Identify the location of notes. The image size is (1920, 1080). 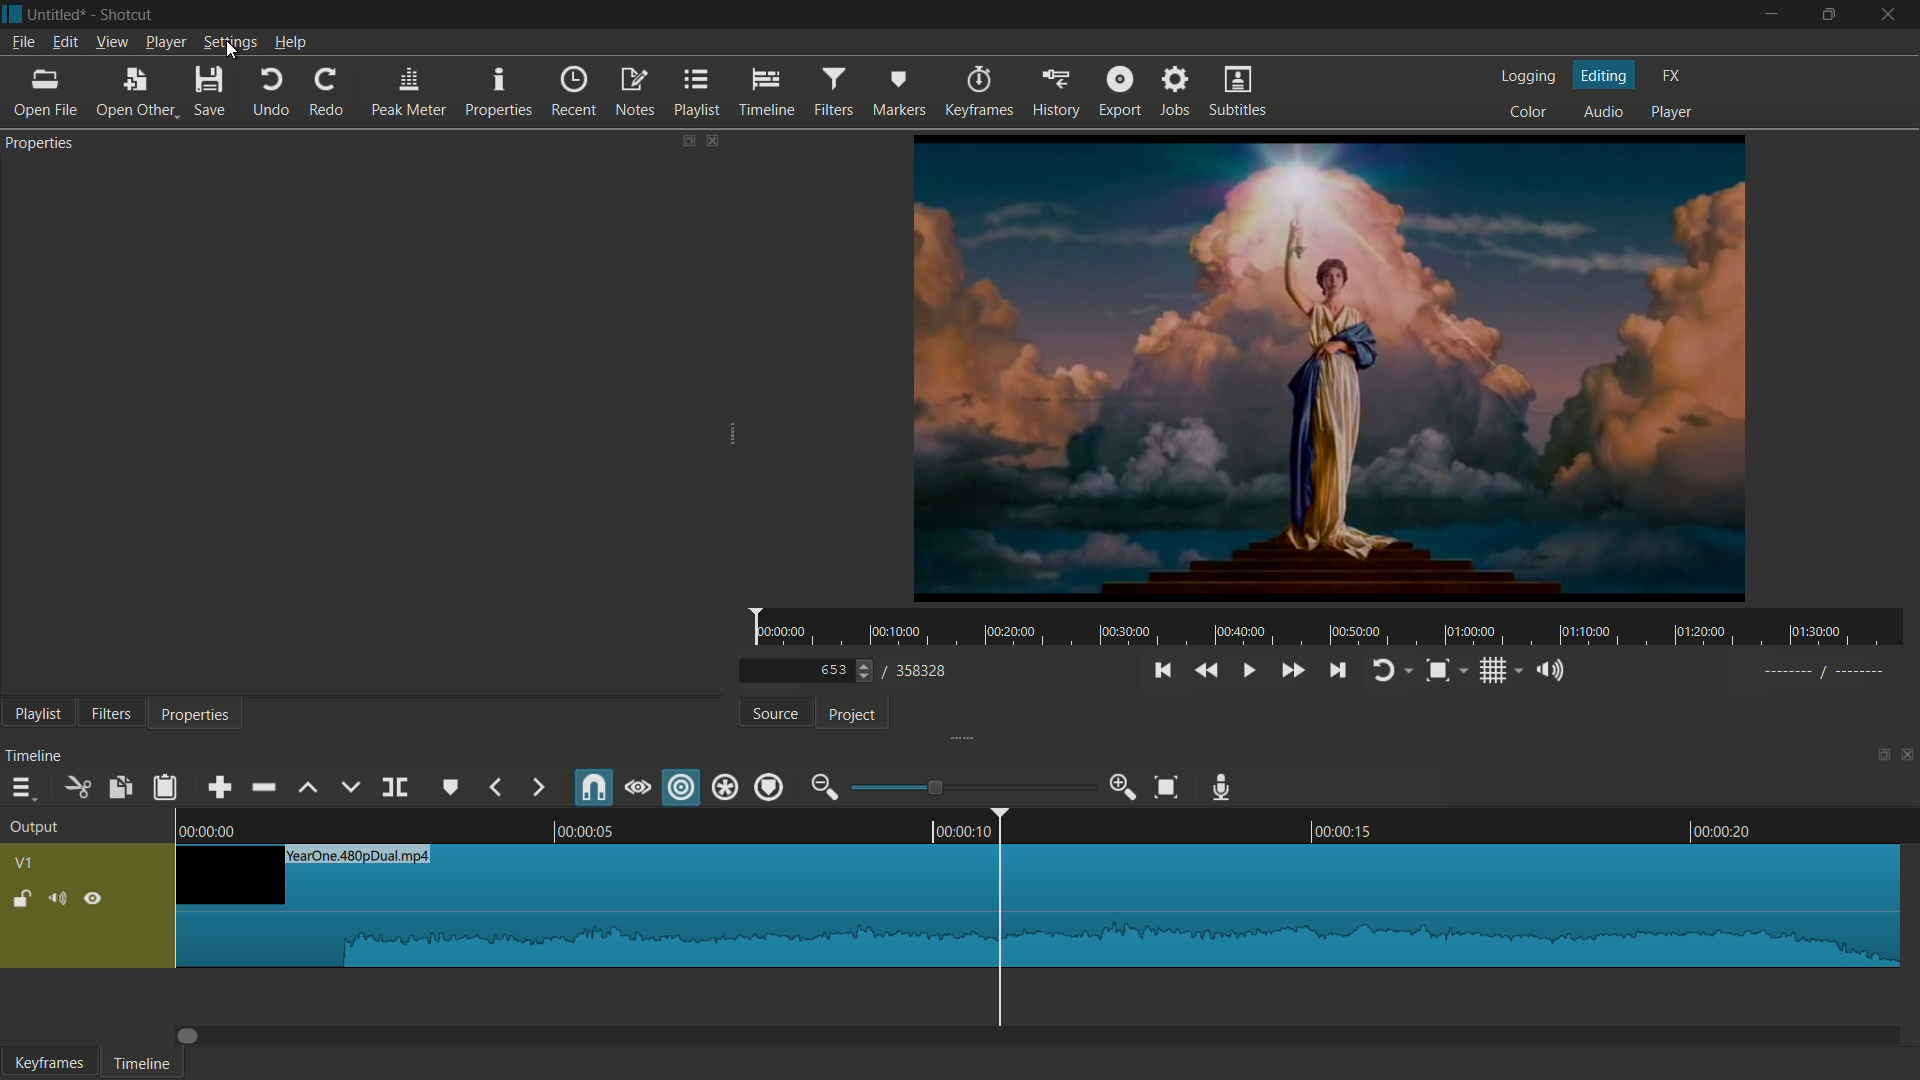
(634, 90).